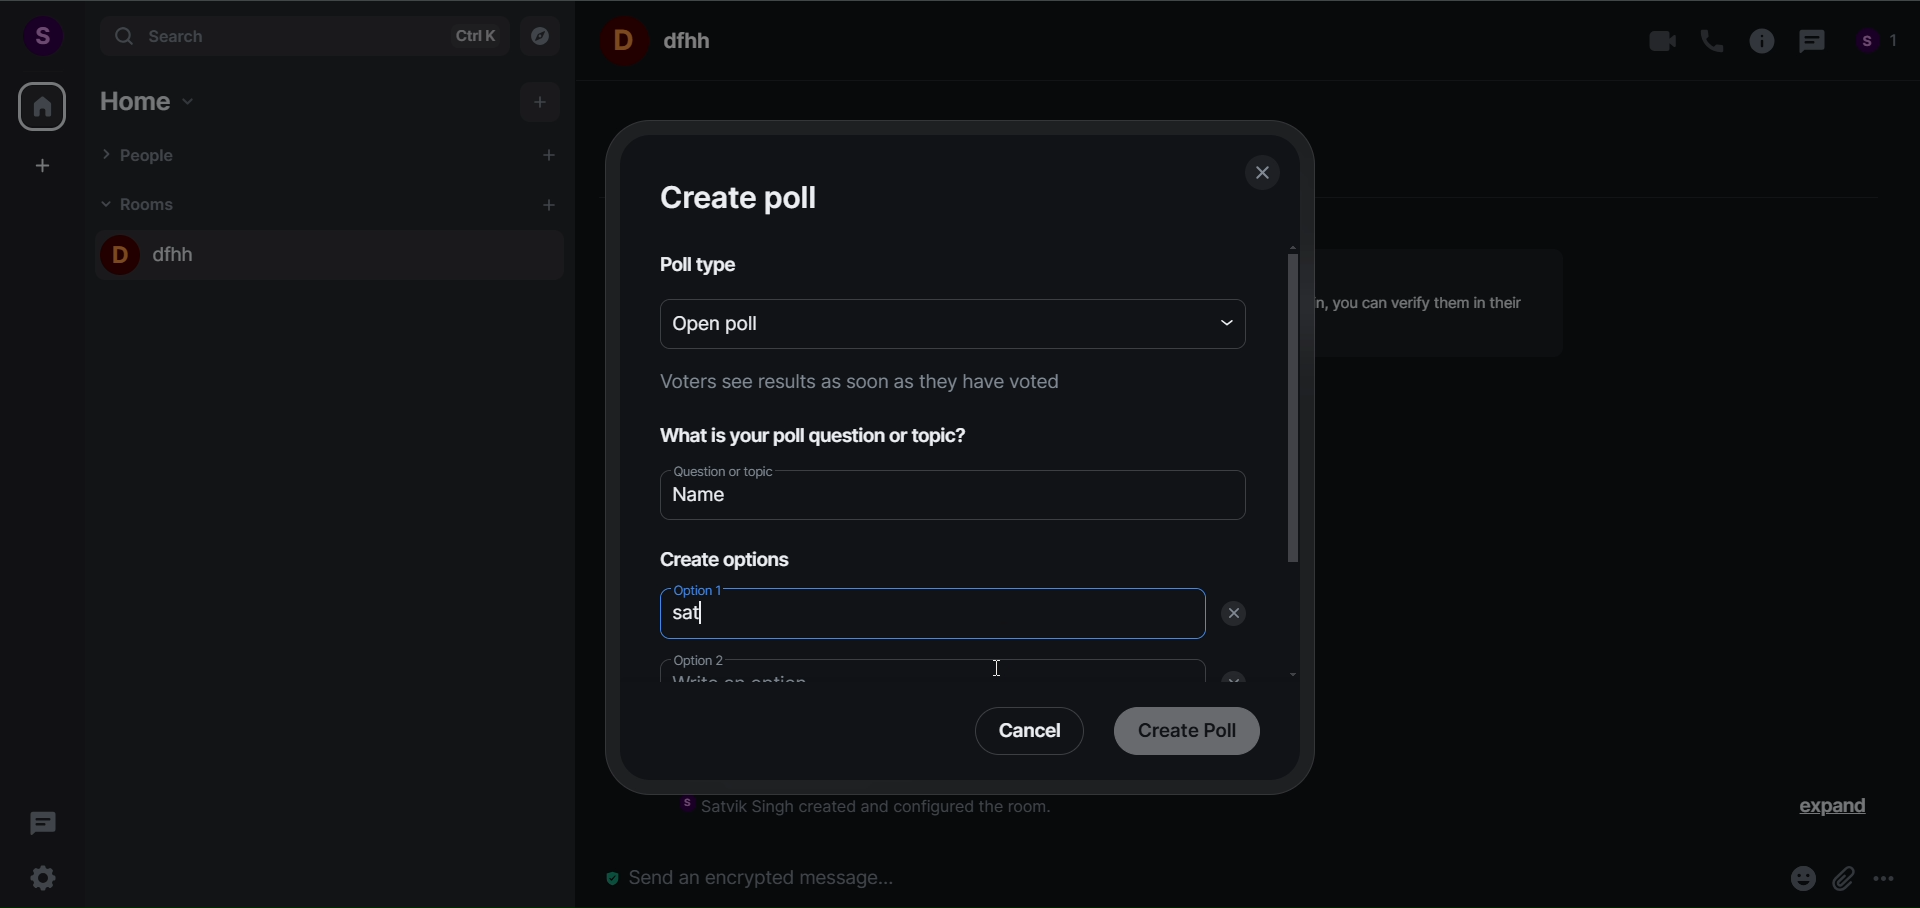 The image size is (1920, 908). I want to click on create options, so click(722, 555).